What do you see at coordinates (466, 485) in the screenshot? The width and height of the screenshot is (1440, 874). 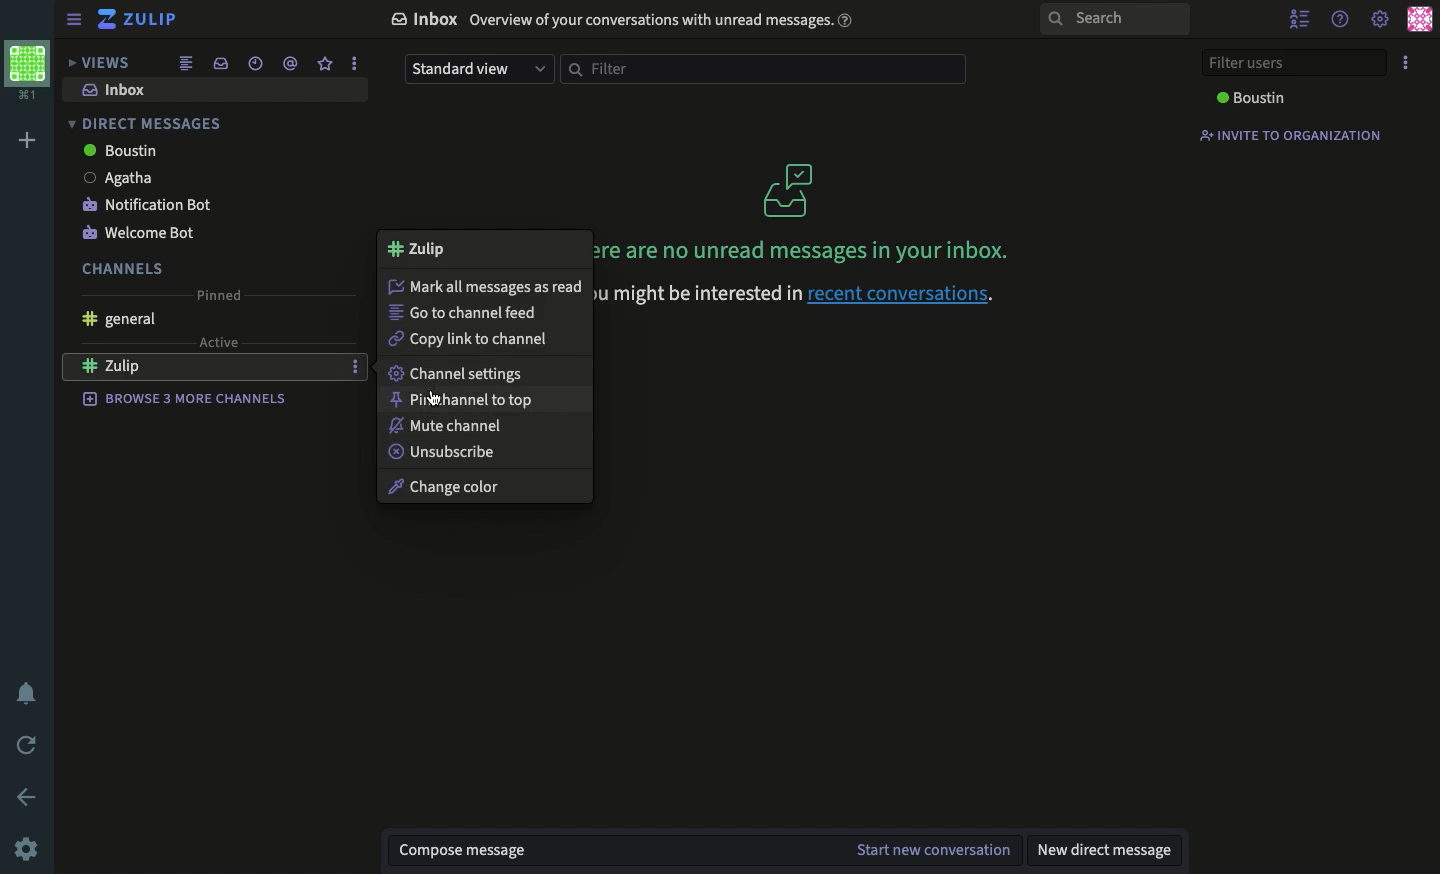 I see `change color` at bounding box center [466, 485].